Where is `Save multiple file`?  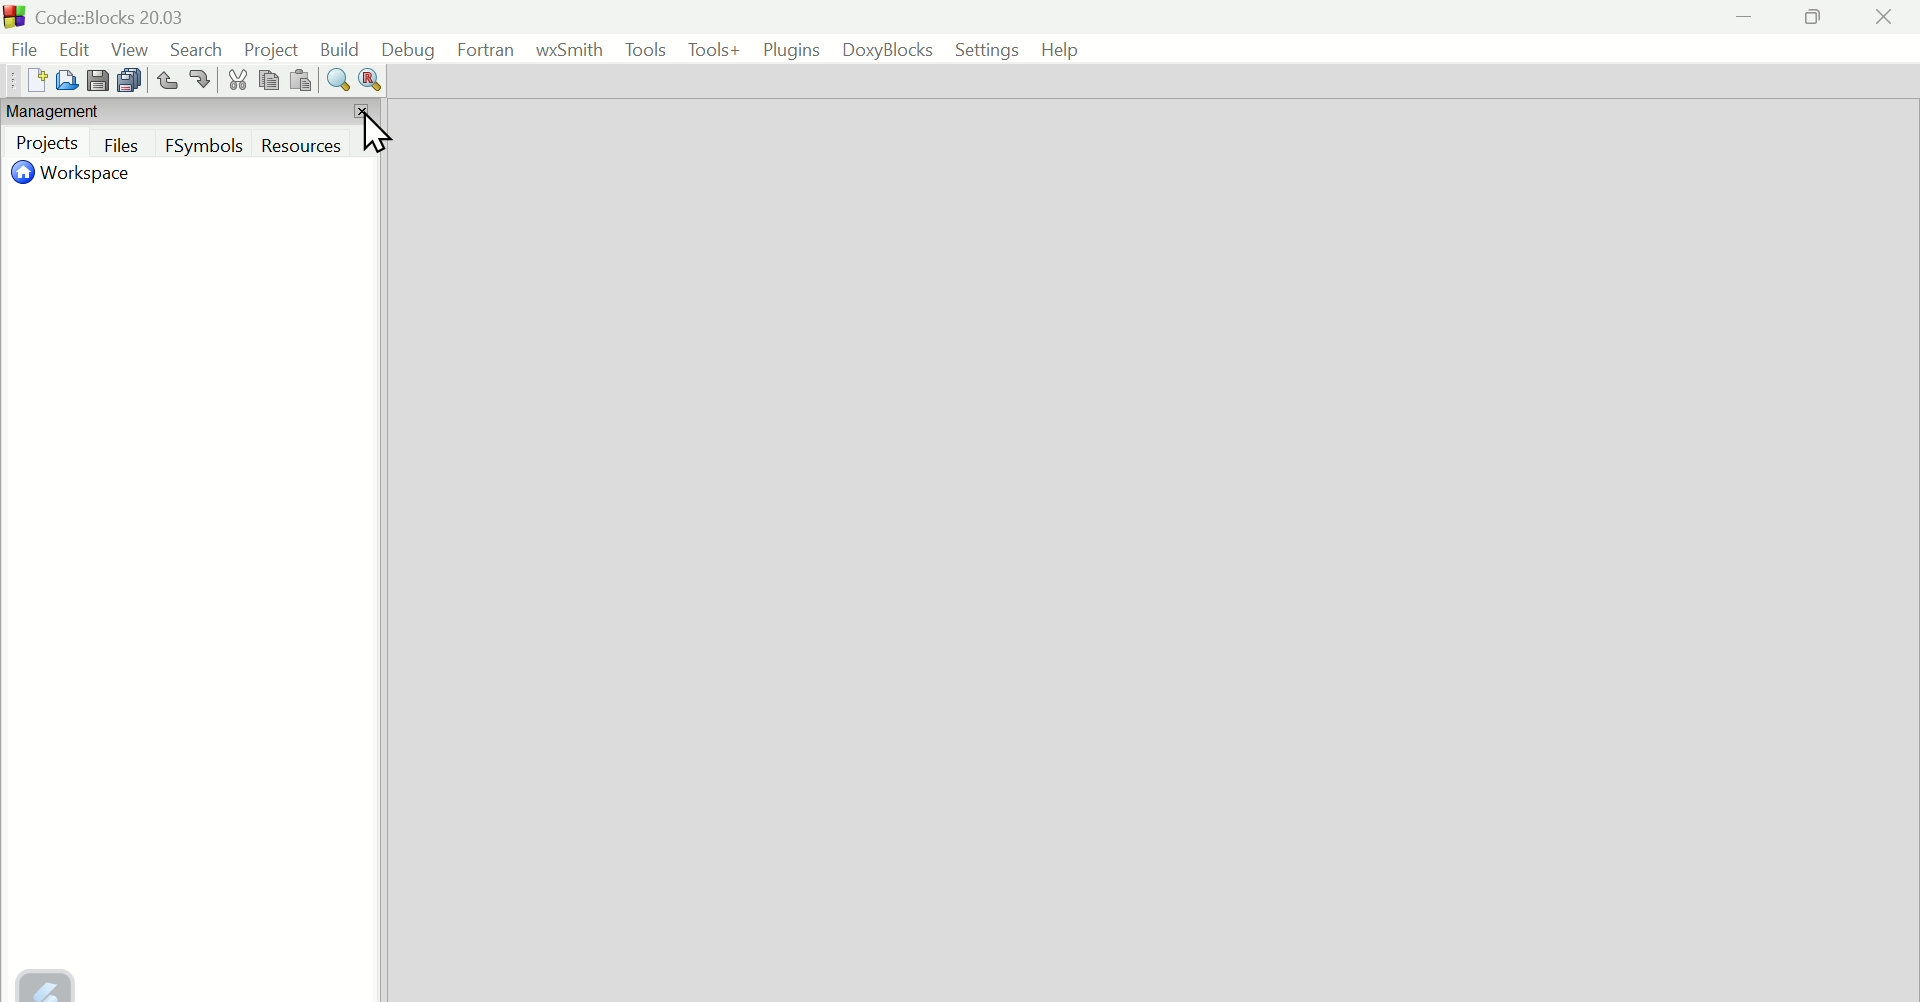
Save multiple file is located at coordinates (131, 79).